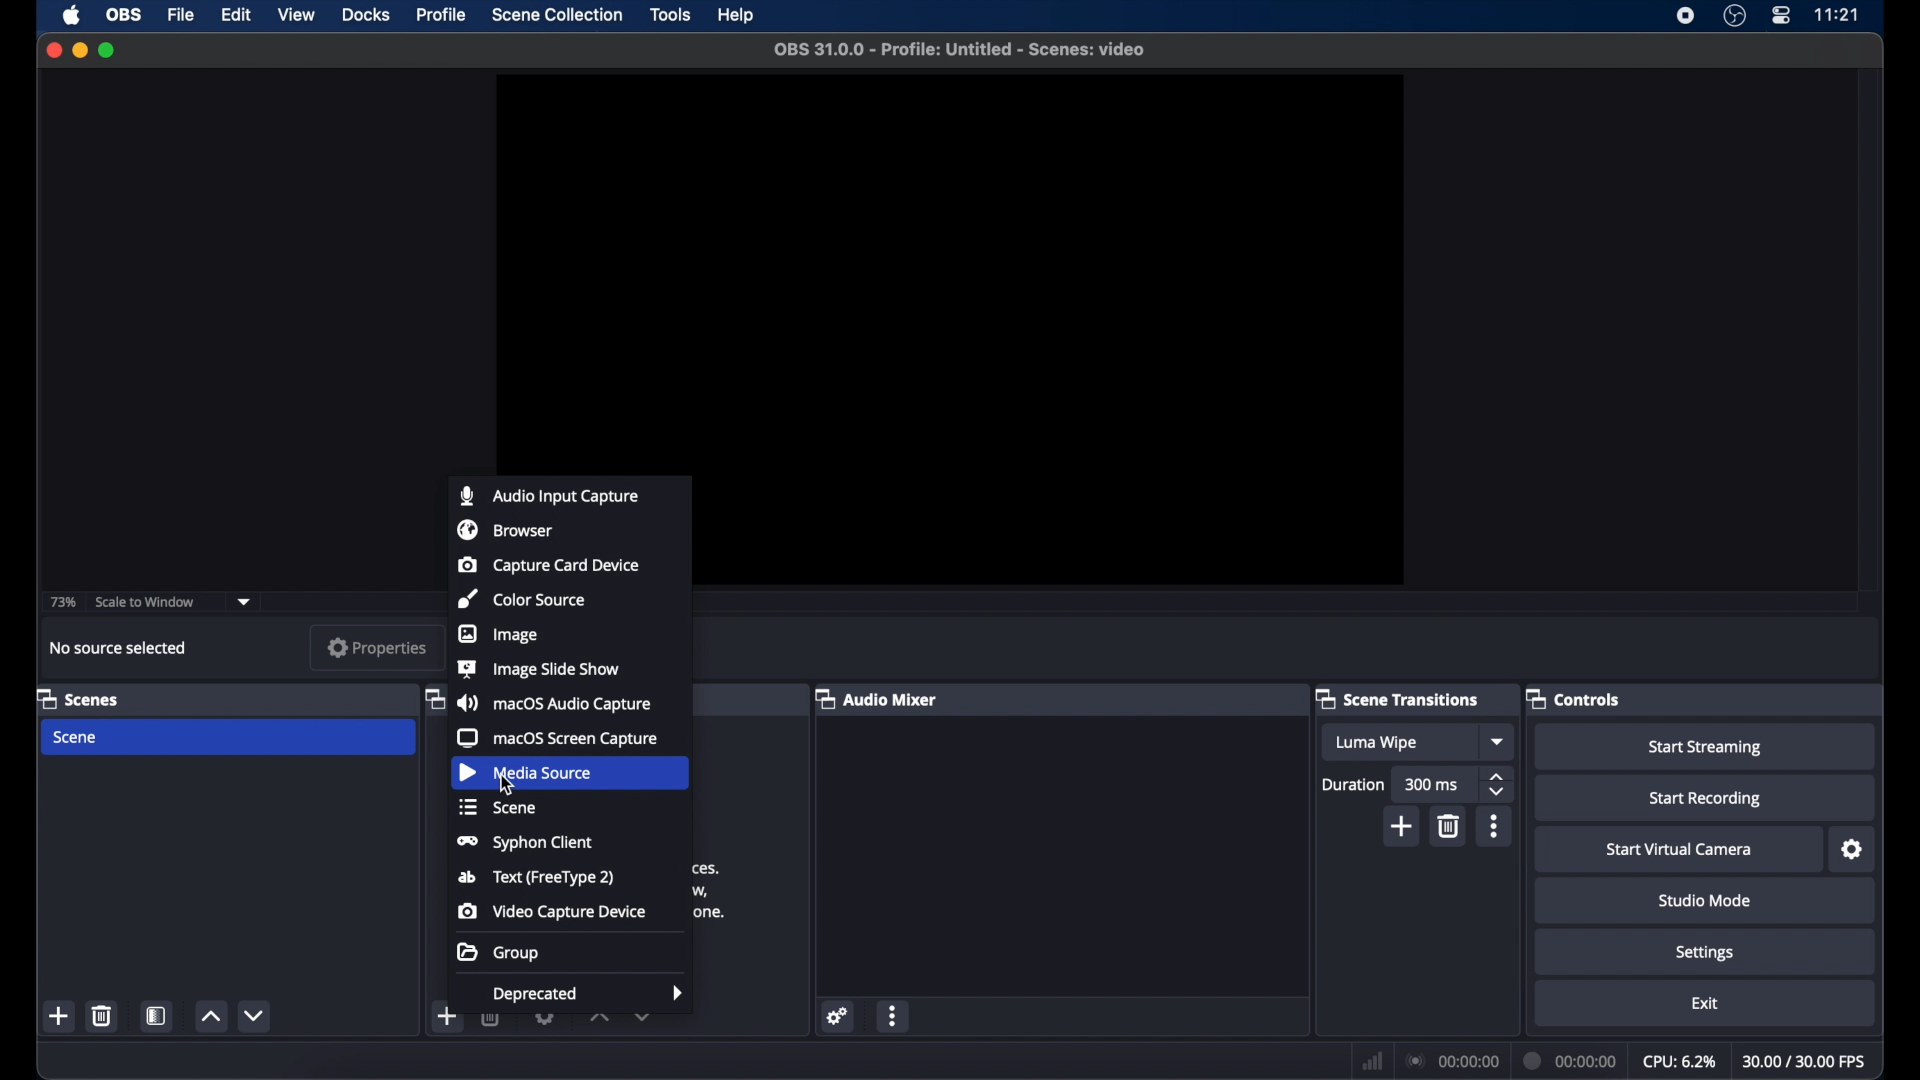  Describe the element at coordinates (710, 893) in the screenshot. I see `obscure text` at that location.